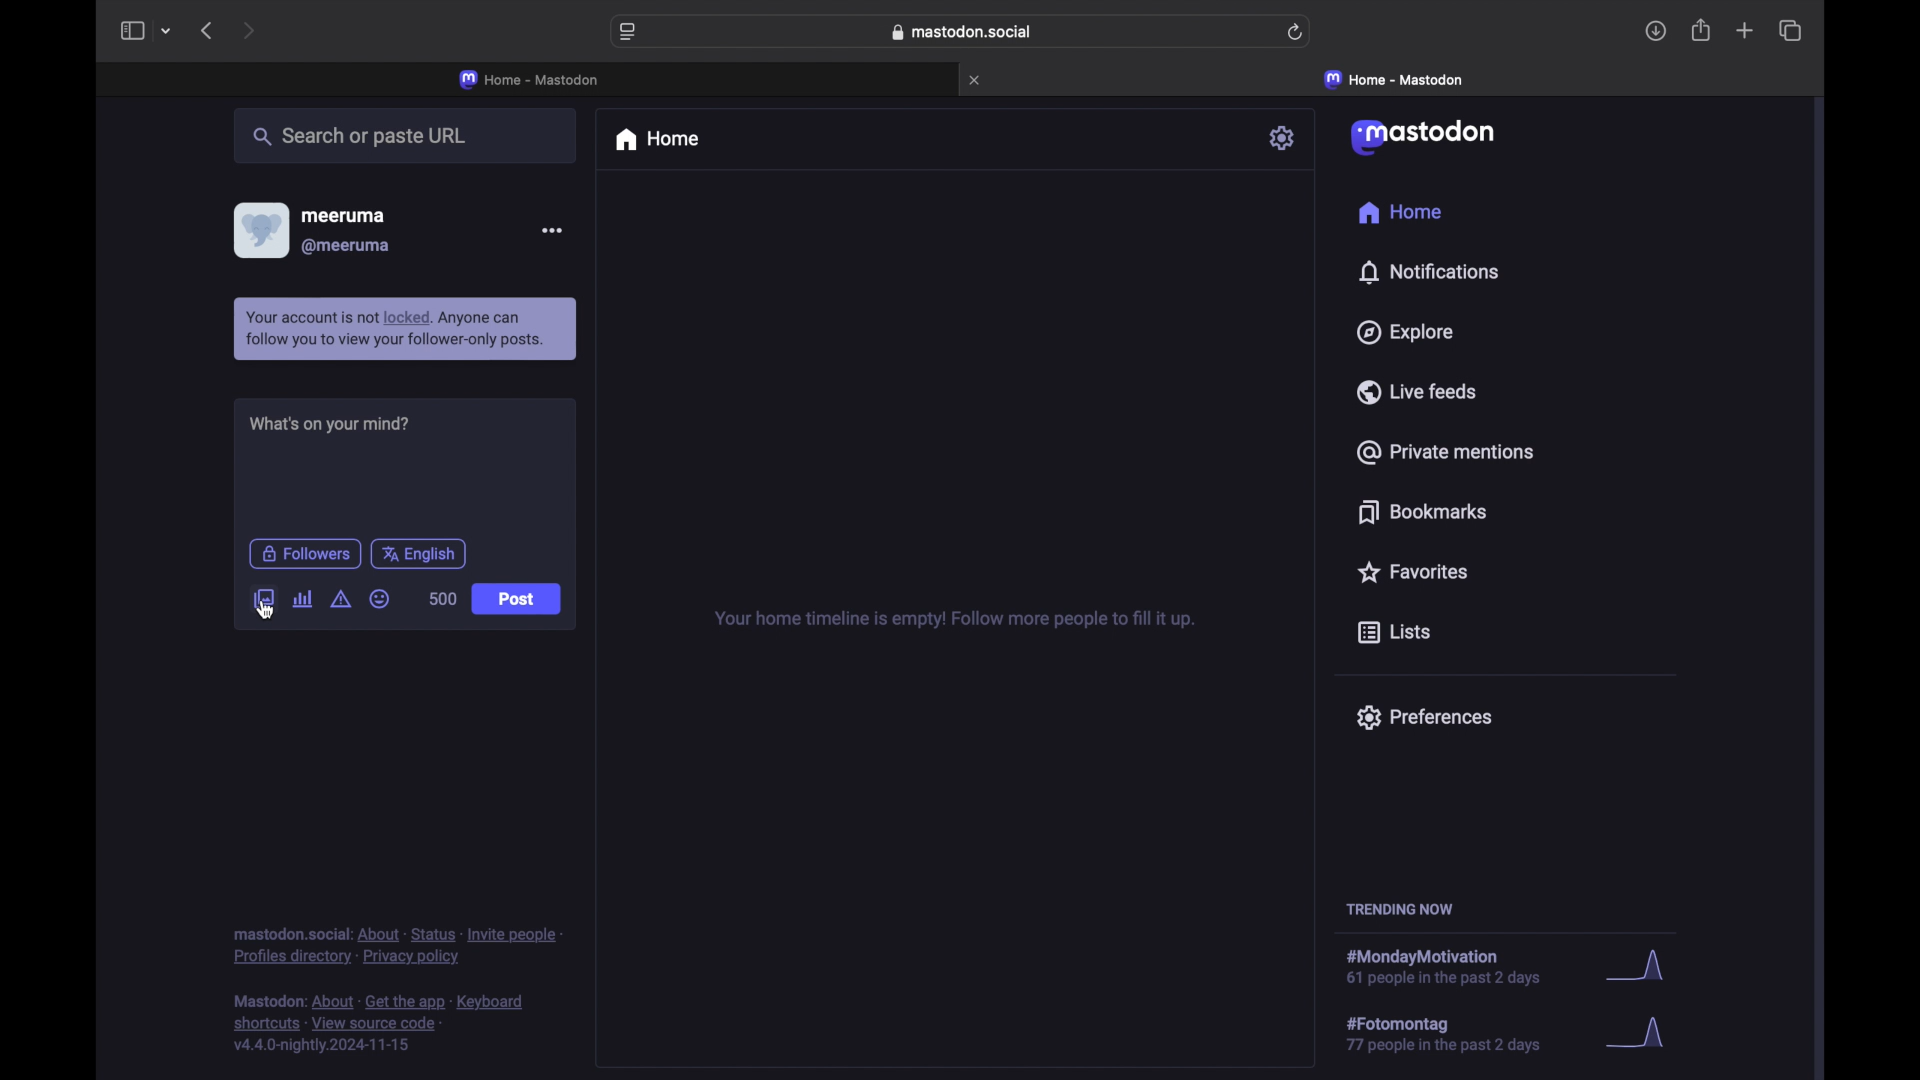  Describe the element at coordinates (395, 946) in the screenshot. I see `footnote` at that location.